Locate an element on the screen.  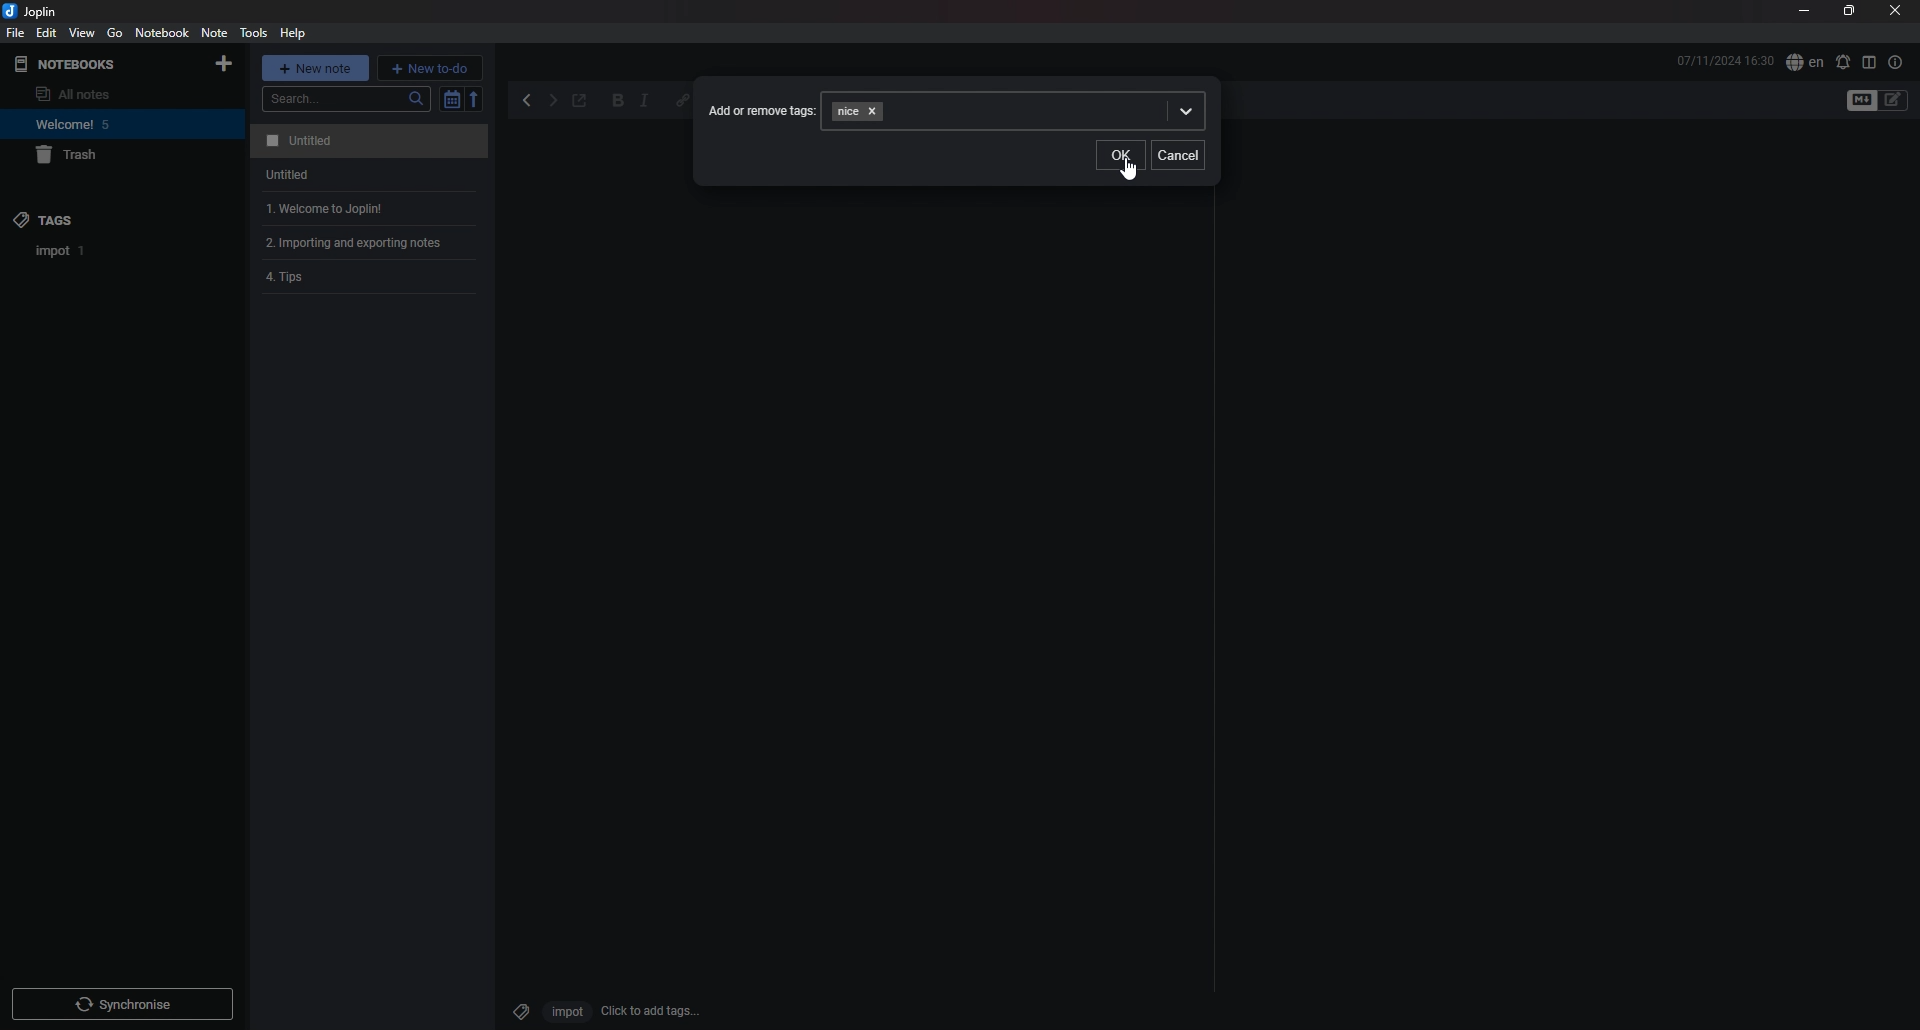
bold is located at coordinates (618, 102).